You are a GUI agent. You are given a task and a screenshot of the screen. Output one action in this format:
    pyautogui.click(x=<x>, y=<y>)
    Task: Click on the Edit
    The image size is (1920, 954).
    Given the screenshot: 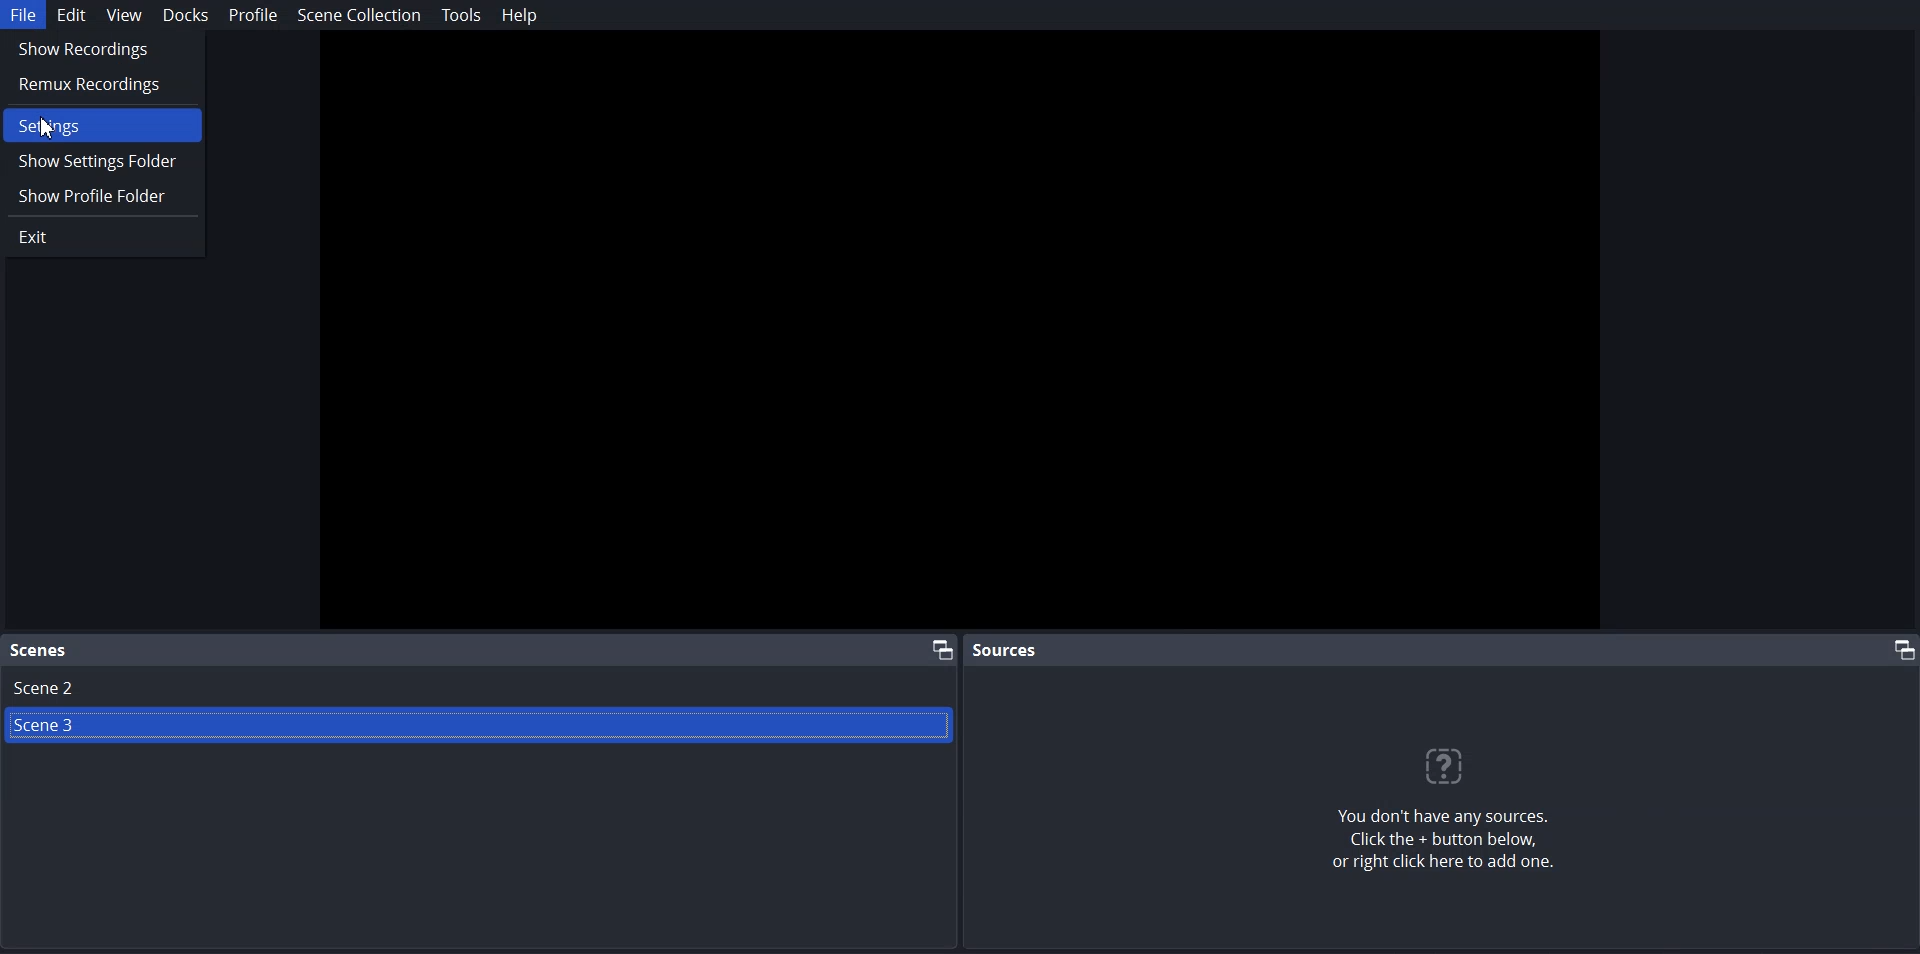 What is the action you would take?
    pyautogui.click(x=71, y=15)
    